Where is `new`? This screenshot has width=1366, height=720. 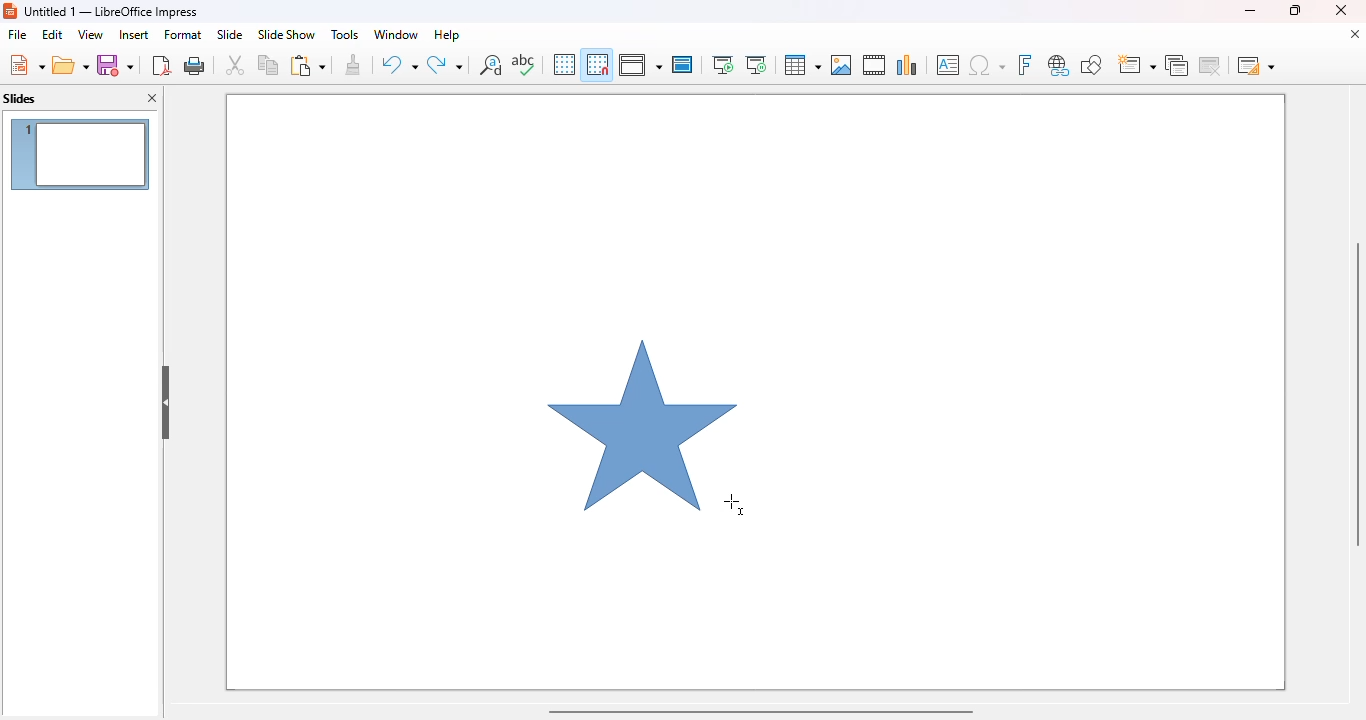 new is located at coordinates (26, 65).